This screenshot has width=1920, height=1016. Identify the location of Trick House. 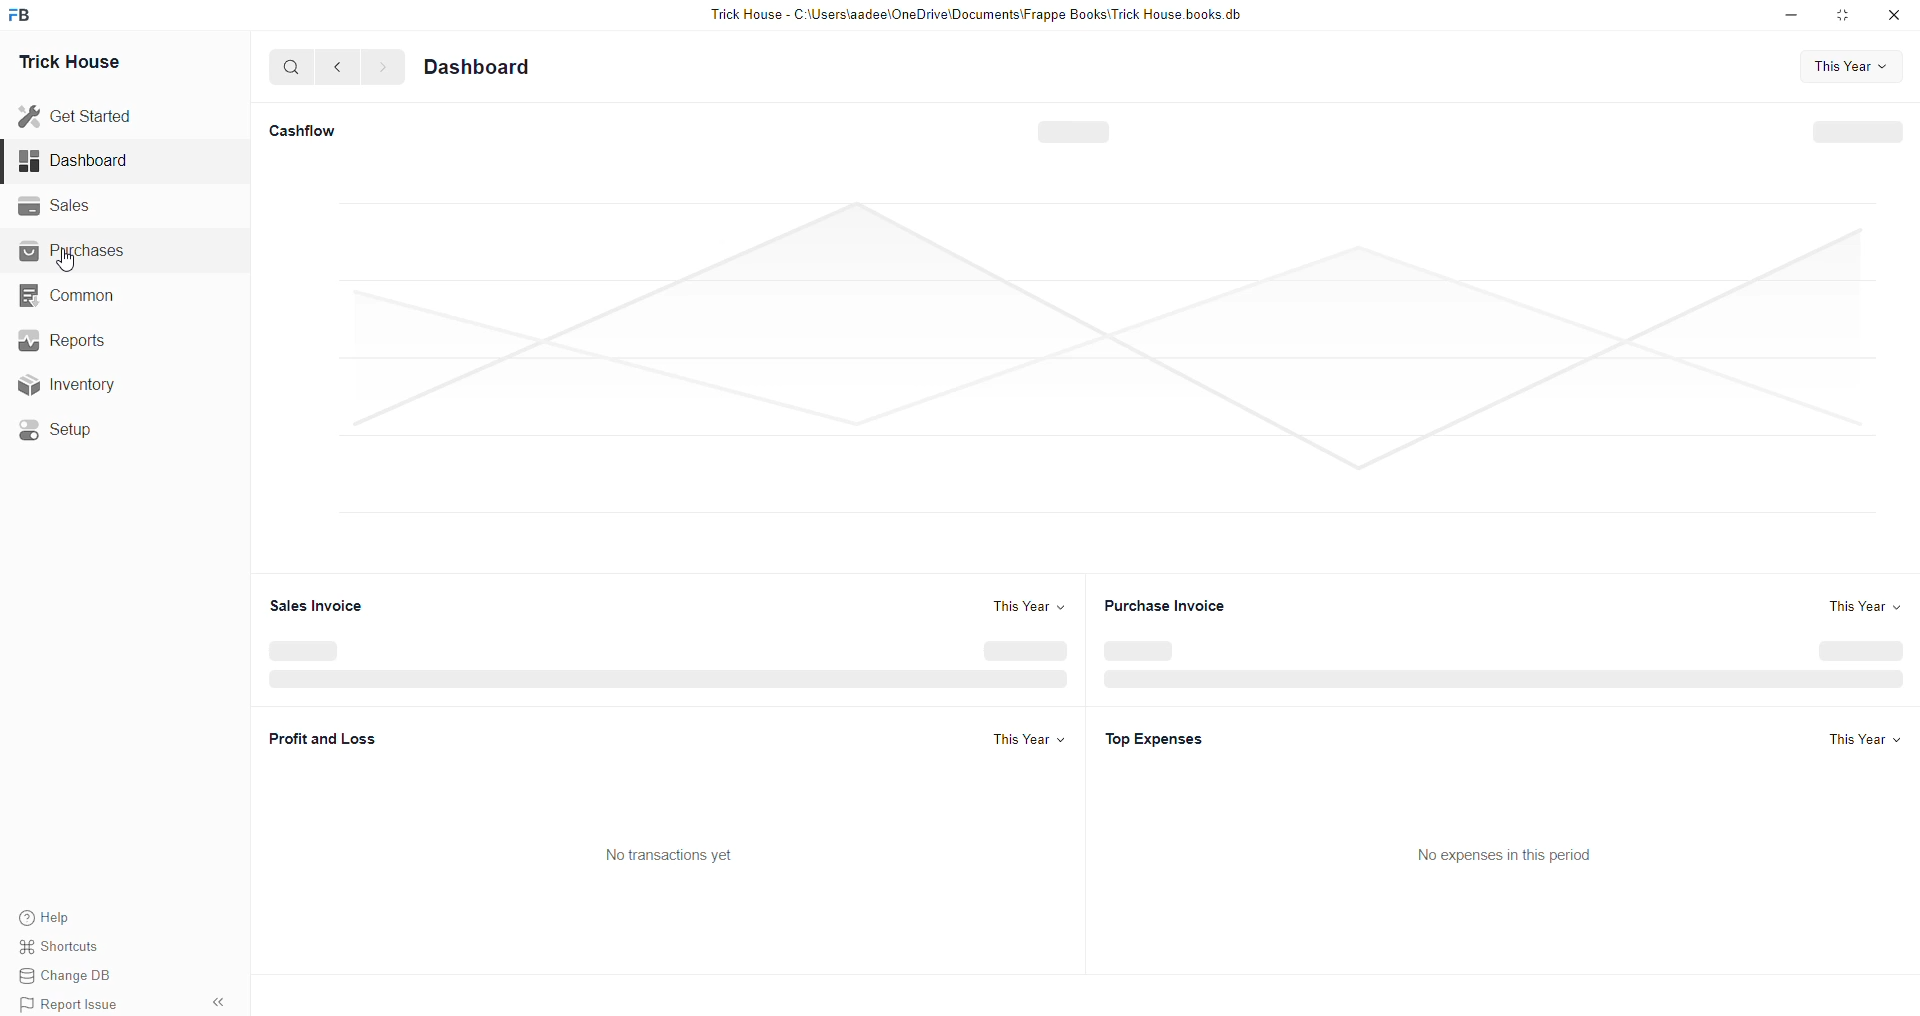
(63, 60).